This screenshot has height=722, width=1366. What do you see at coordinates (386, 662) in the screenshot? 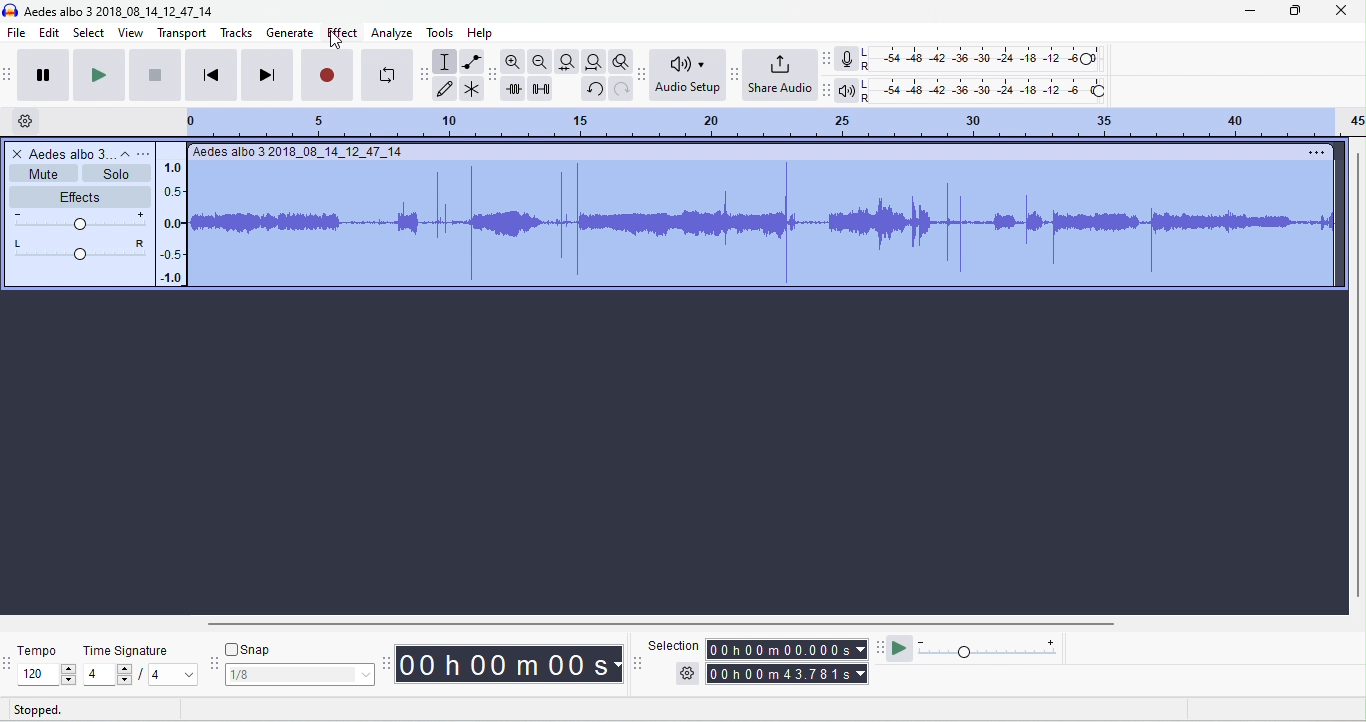
I see `audacity time toolbar` at bounding box center [386, 662].